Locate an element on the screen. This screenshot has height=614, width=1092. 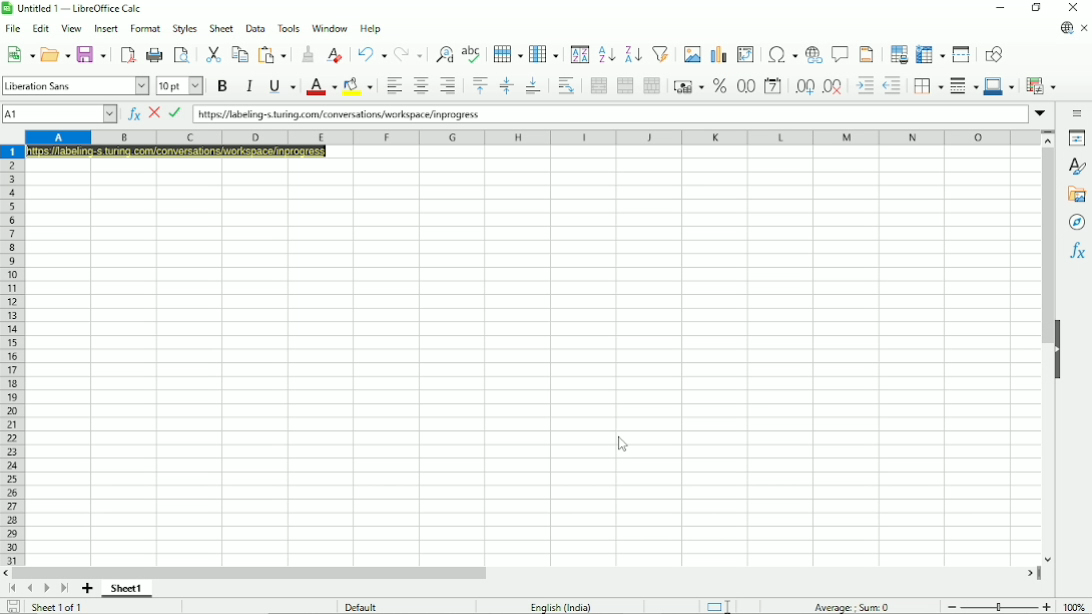
Format as percent is located at coordinates (719, 86).